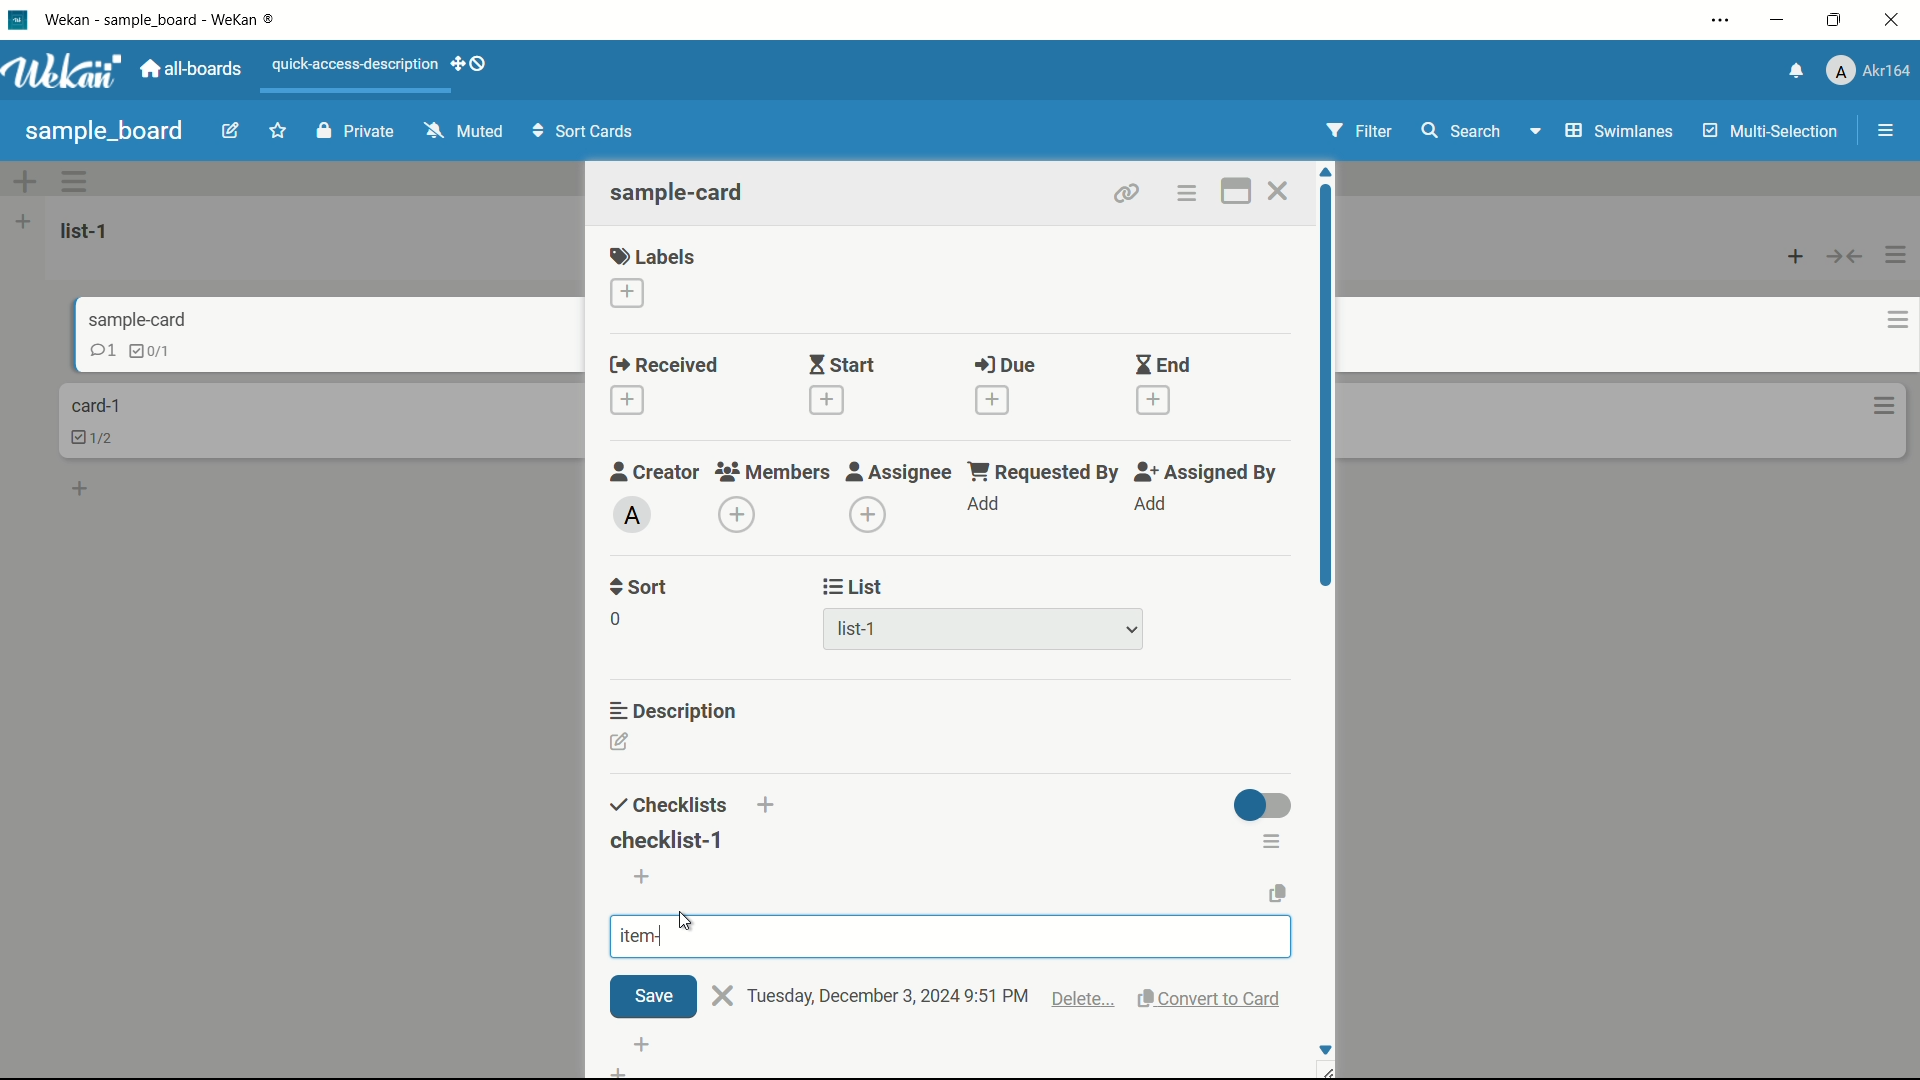  What do you see at coordinates (1461, 130) in the screenshot?
I see `search` at bounding box center [1461, 130].